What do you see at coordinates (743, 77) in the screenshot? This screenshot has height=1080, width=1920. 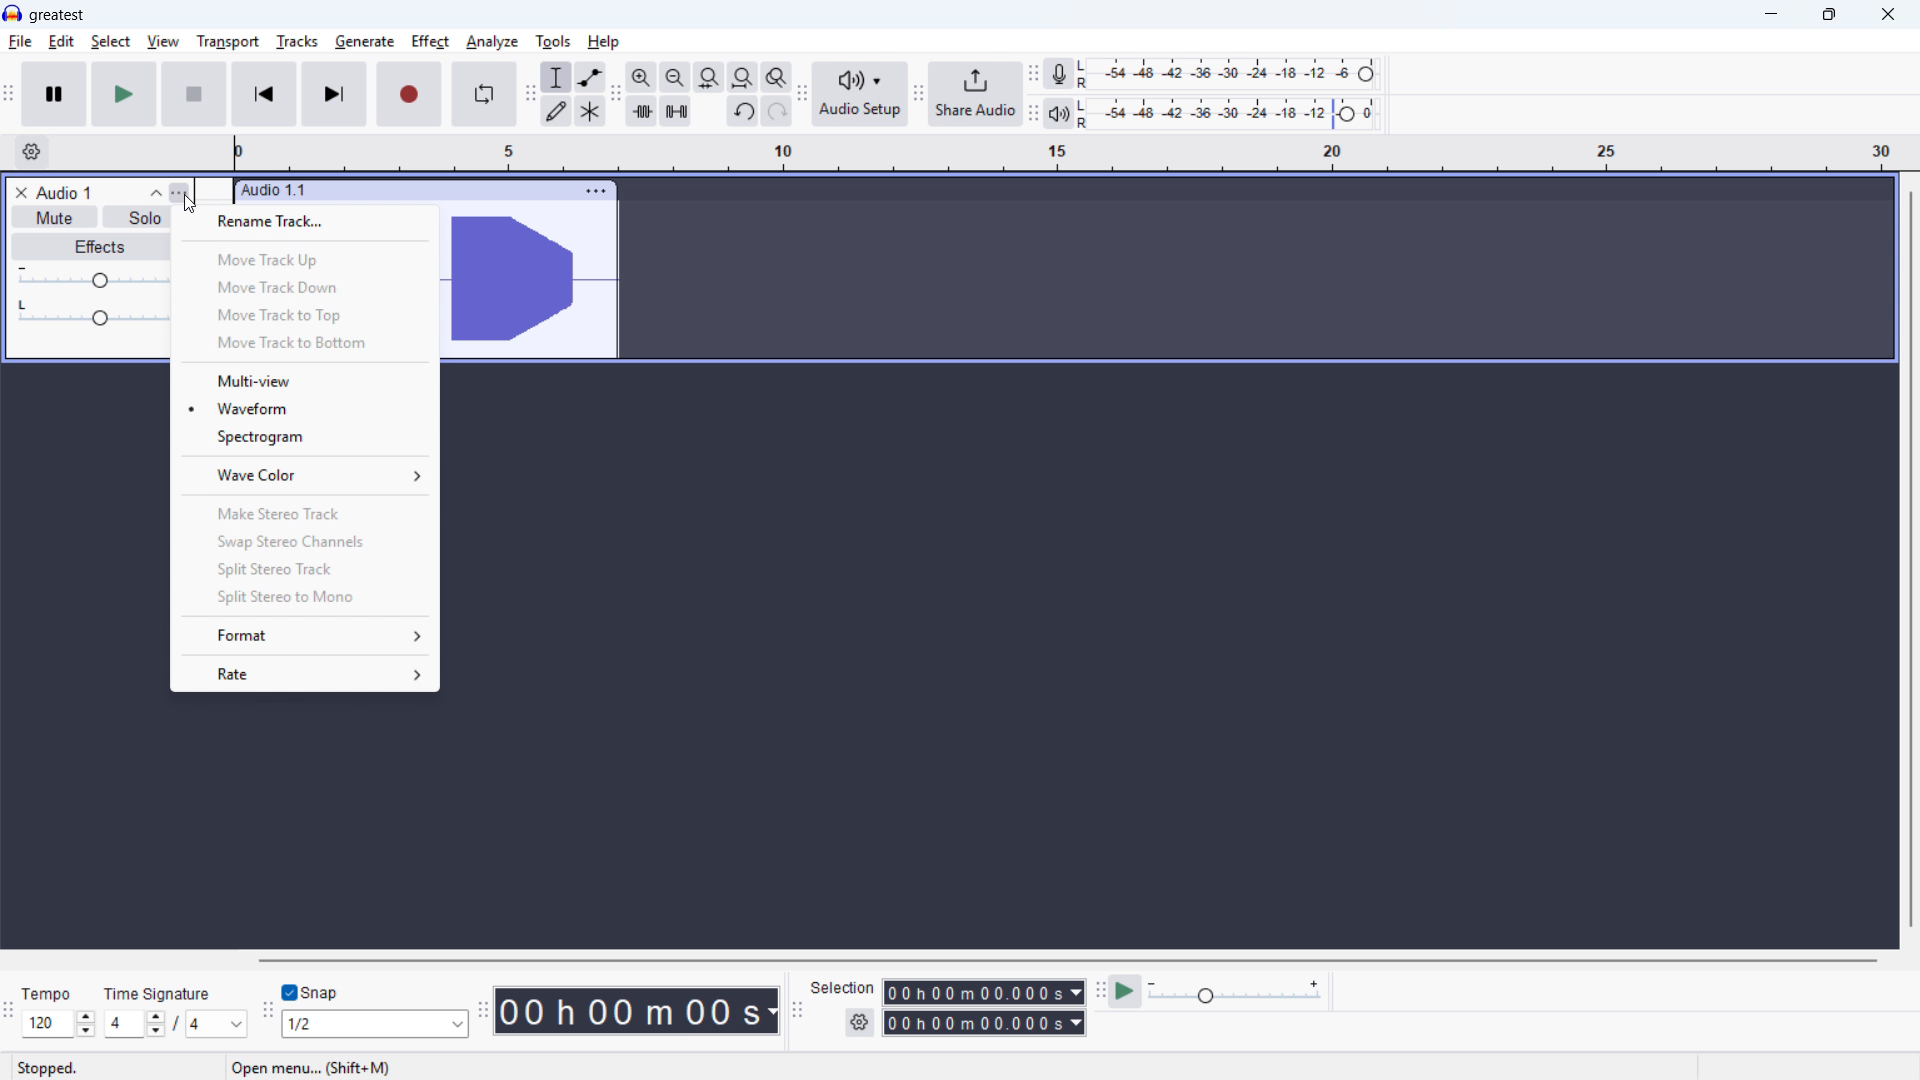 I see `fit selection to width` at bounding box center [743, 77].